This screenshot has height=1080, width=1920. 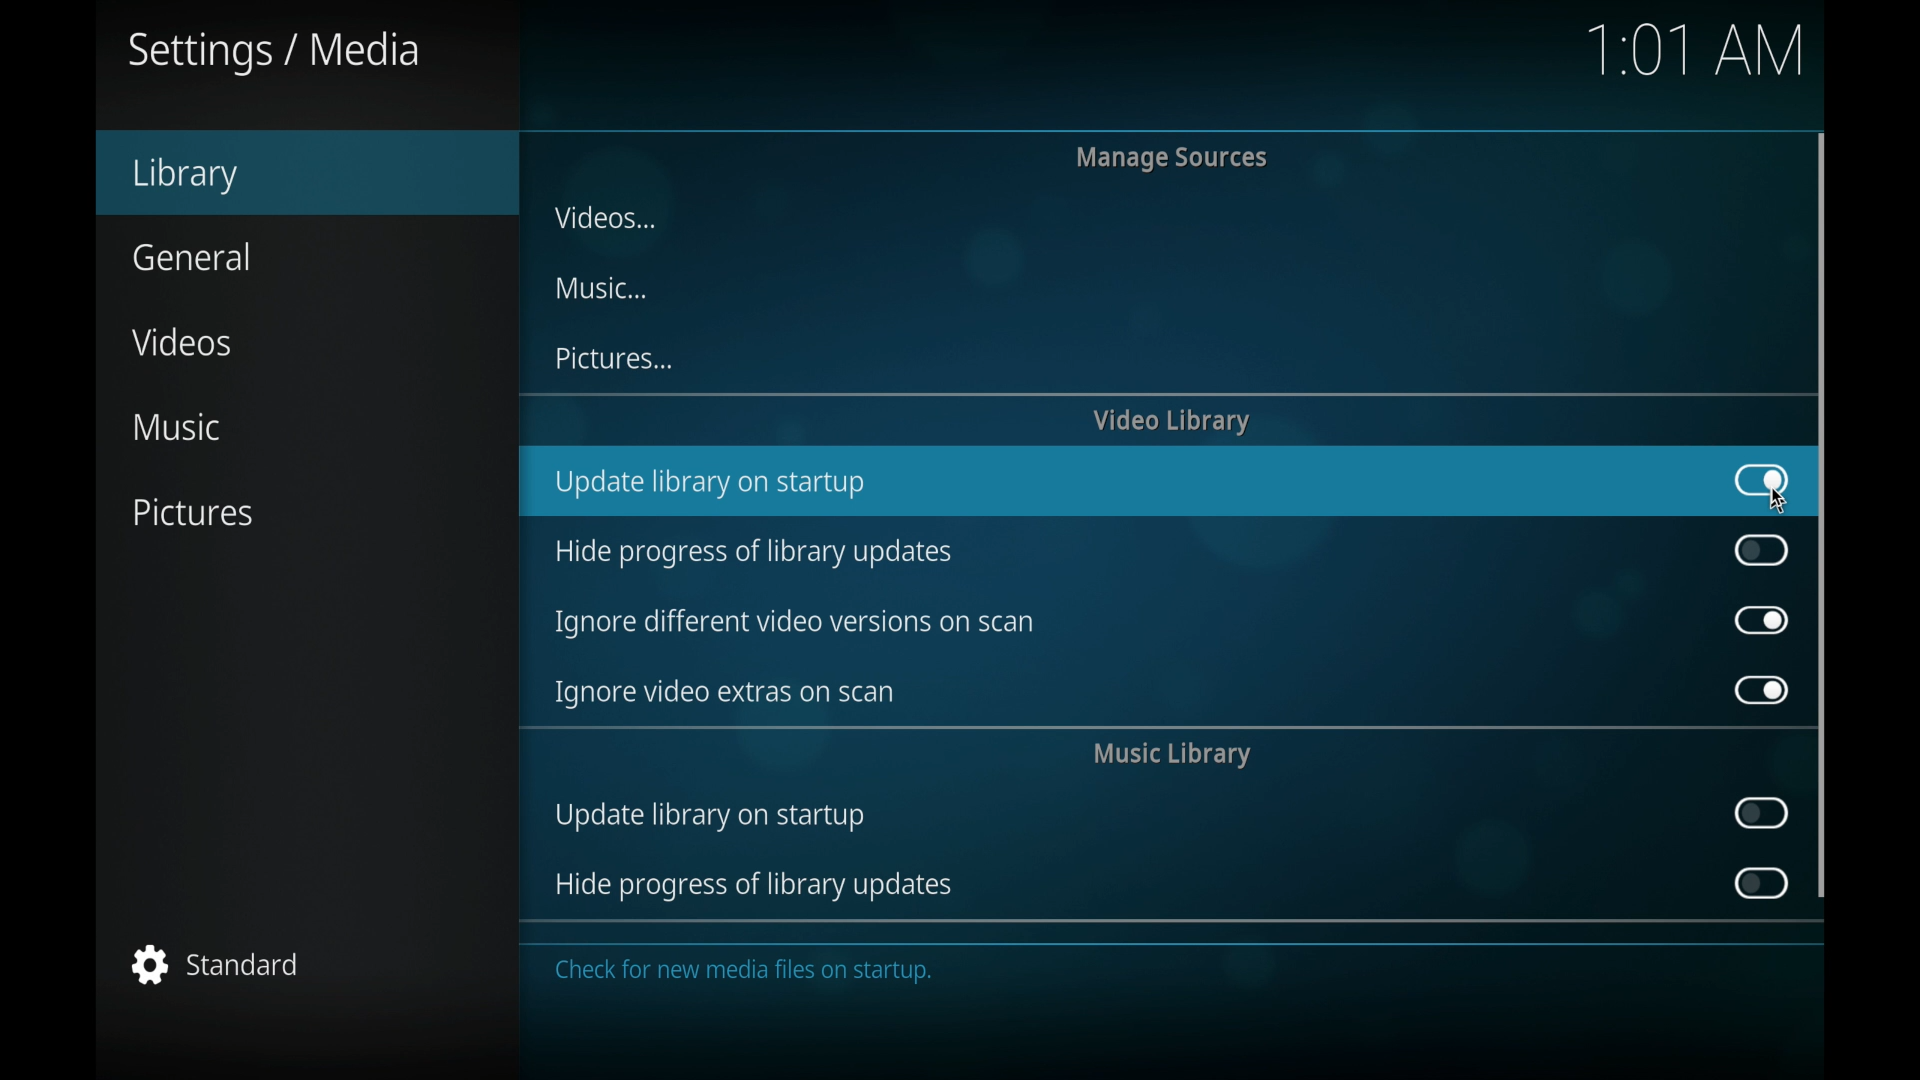 I want to click on toggle button, so click(x=1762, y=549).